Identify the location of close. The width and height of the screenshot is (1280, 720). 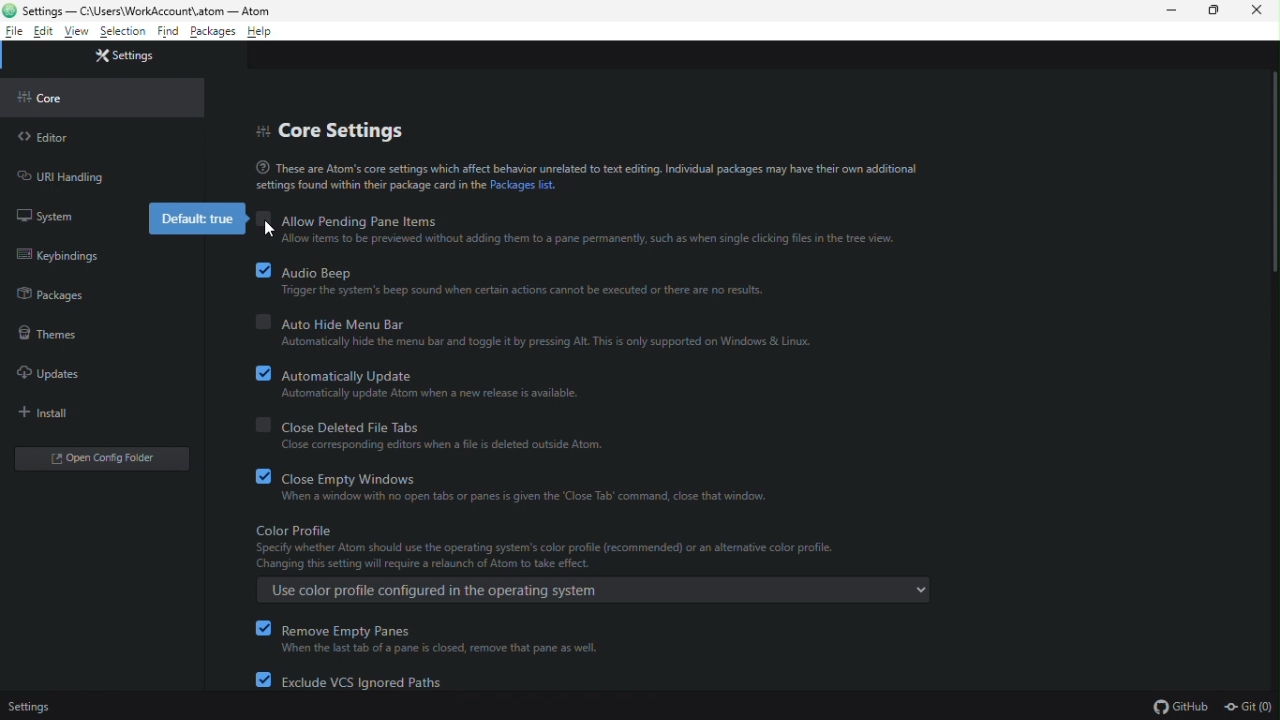
(1256, 11).